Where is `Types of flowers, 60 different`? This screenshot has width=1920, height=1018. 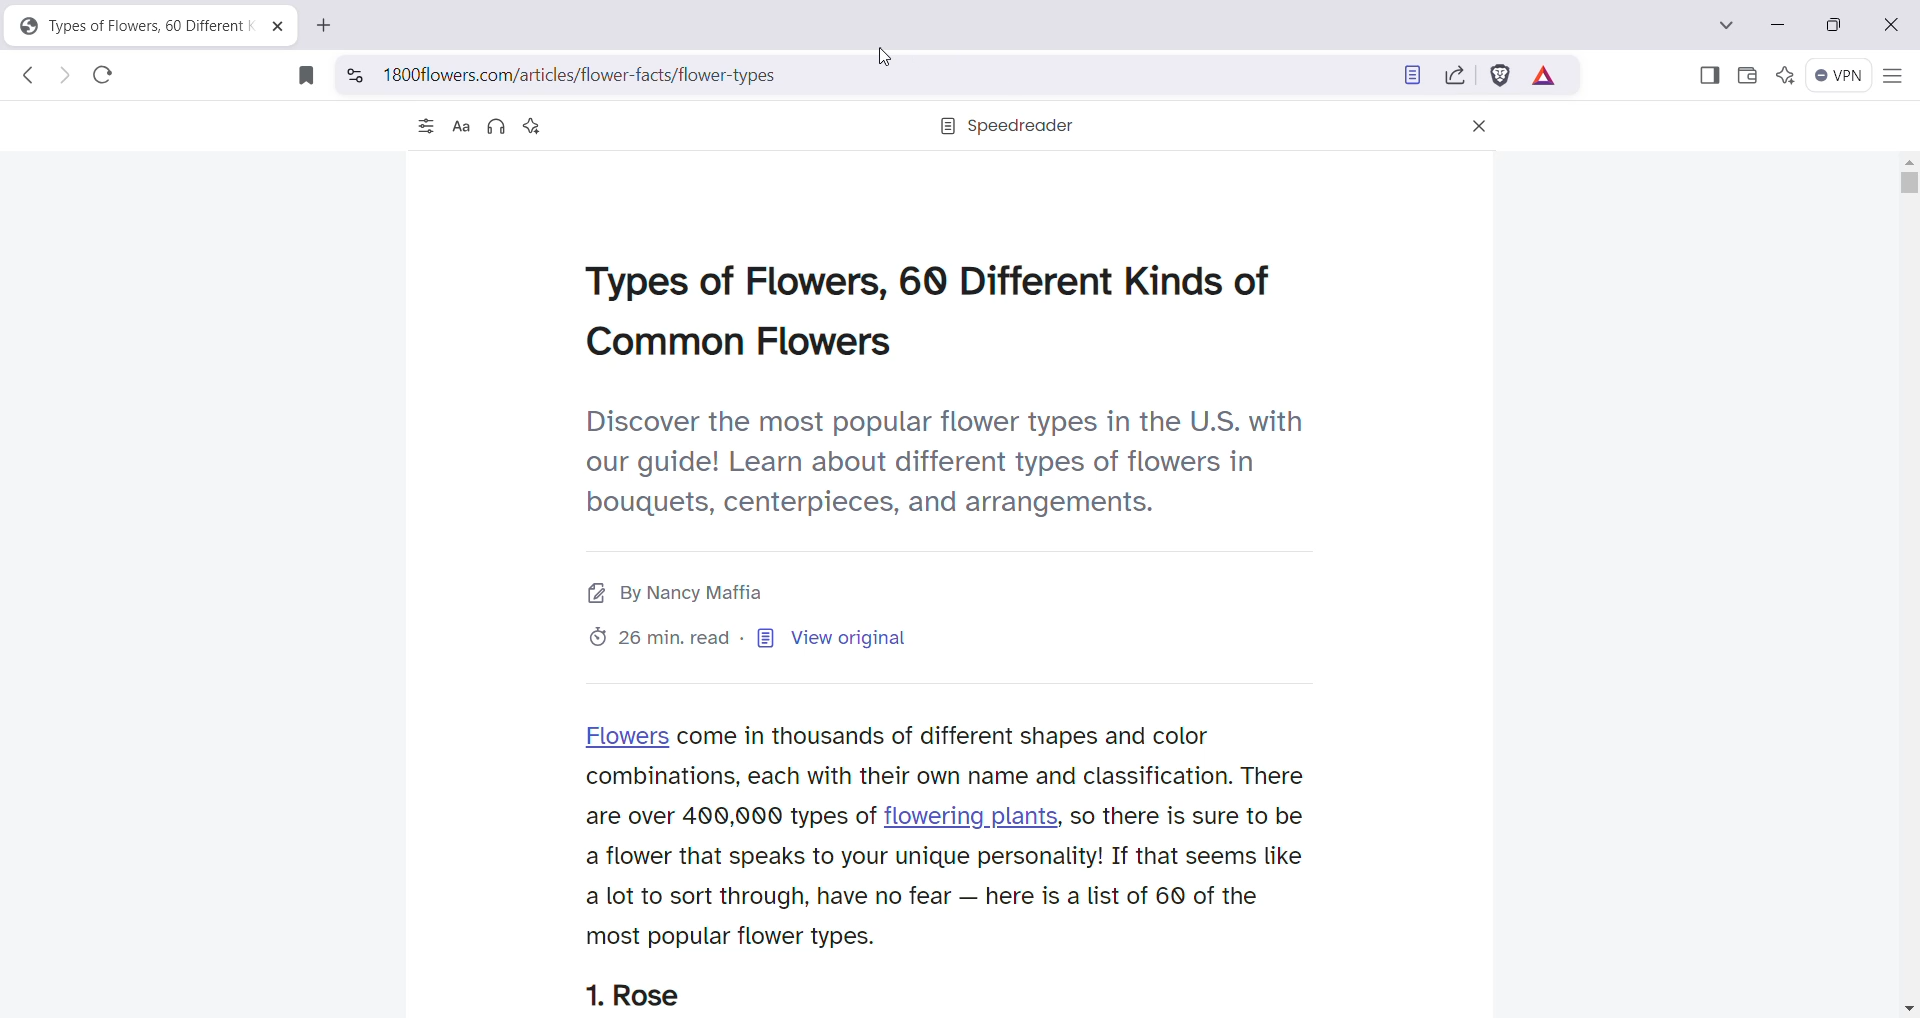 Types of flowers, 60 different is located at coordinates (127, 25).